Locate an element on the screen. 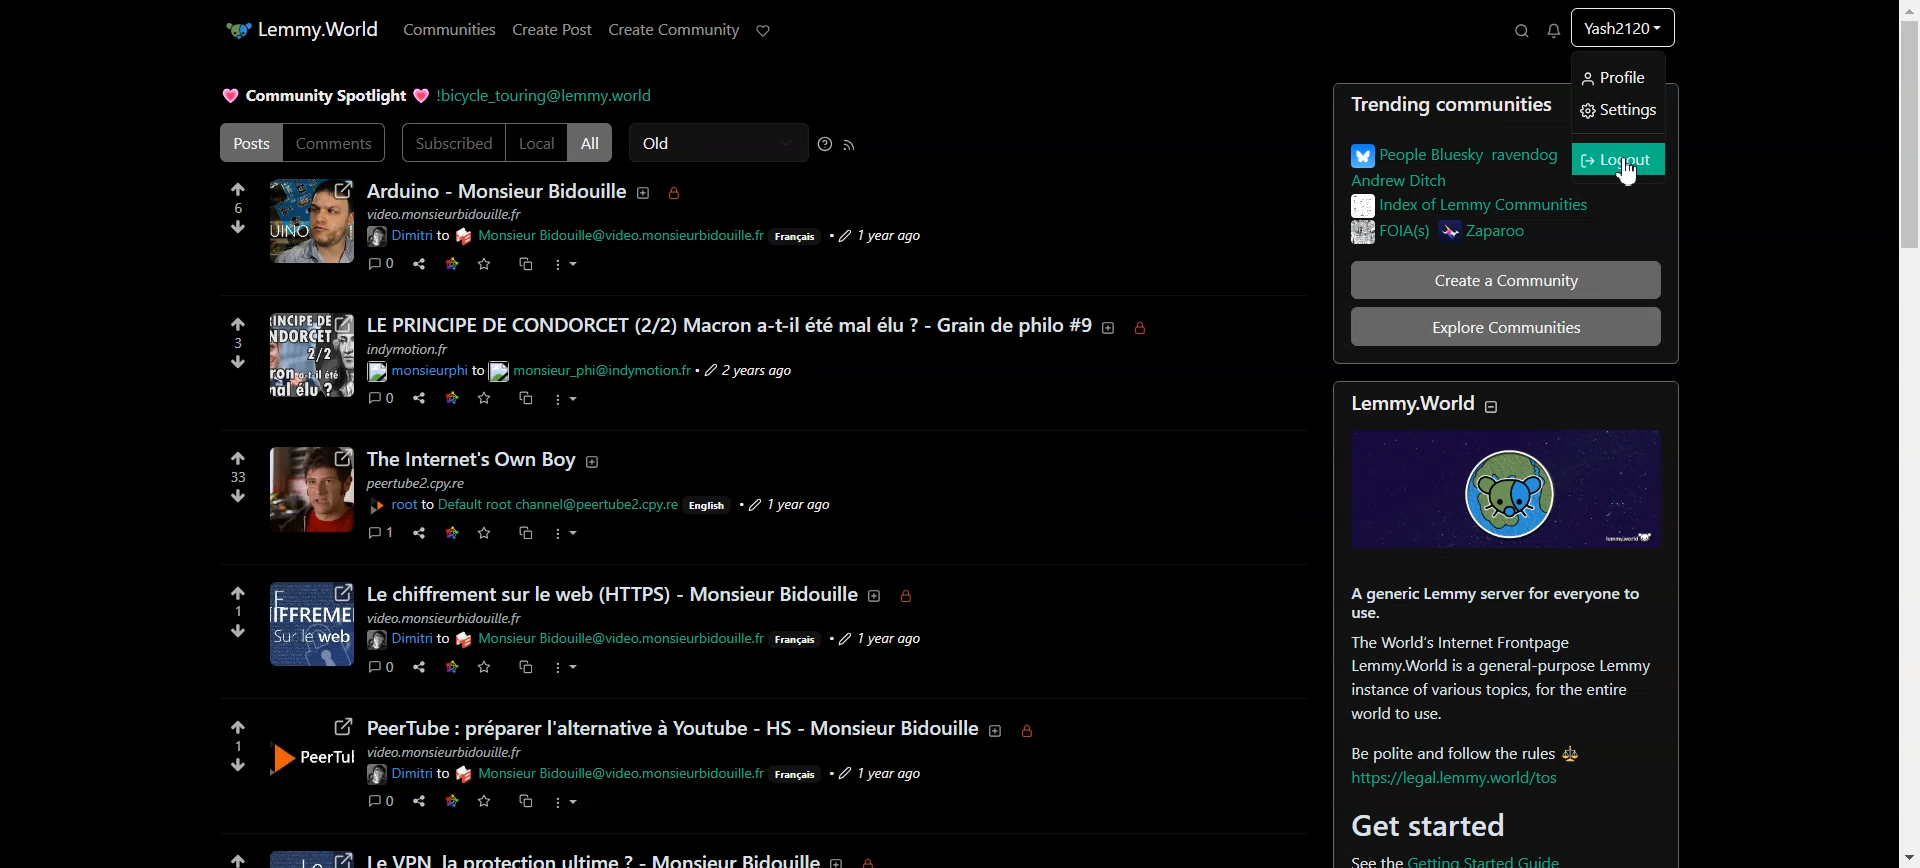 The image size is (1920, 868). text is located at coordinates (592, 856).